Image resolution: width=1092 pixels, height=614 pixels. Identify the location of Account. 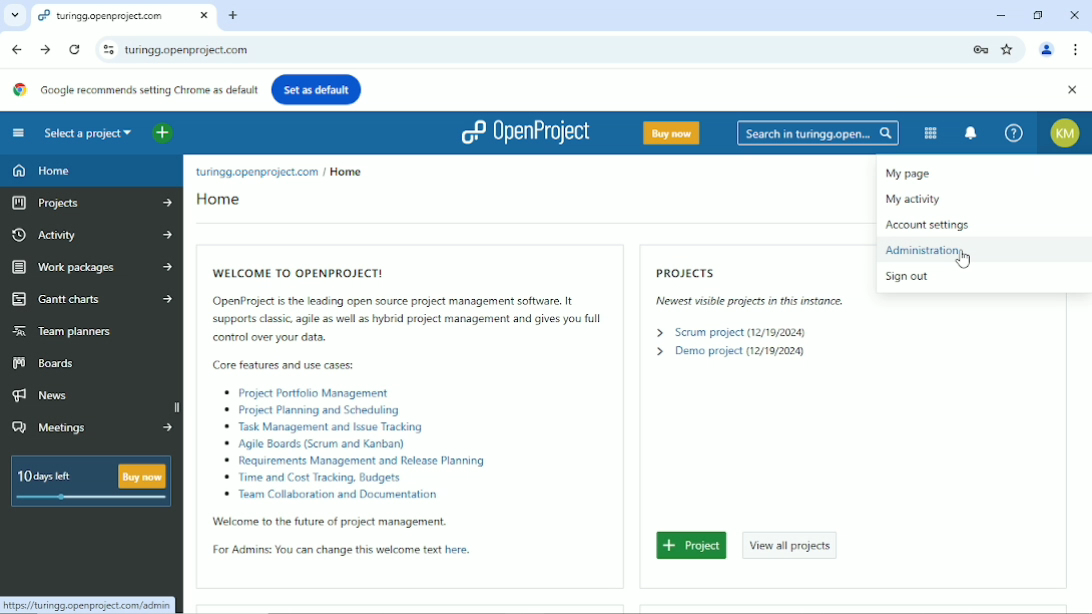
(1066, 133).